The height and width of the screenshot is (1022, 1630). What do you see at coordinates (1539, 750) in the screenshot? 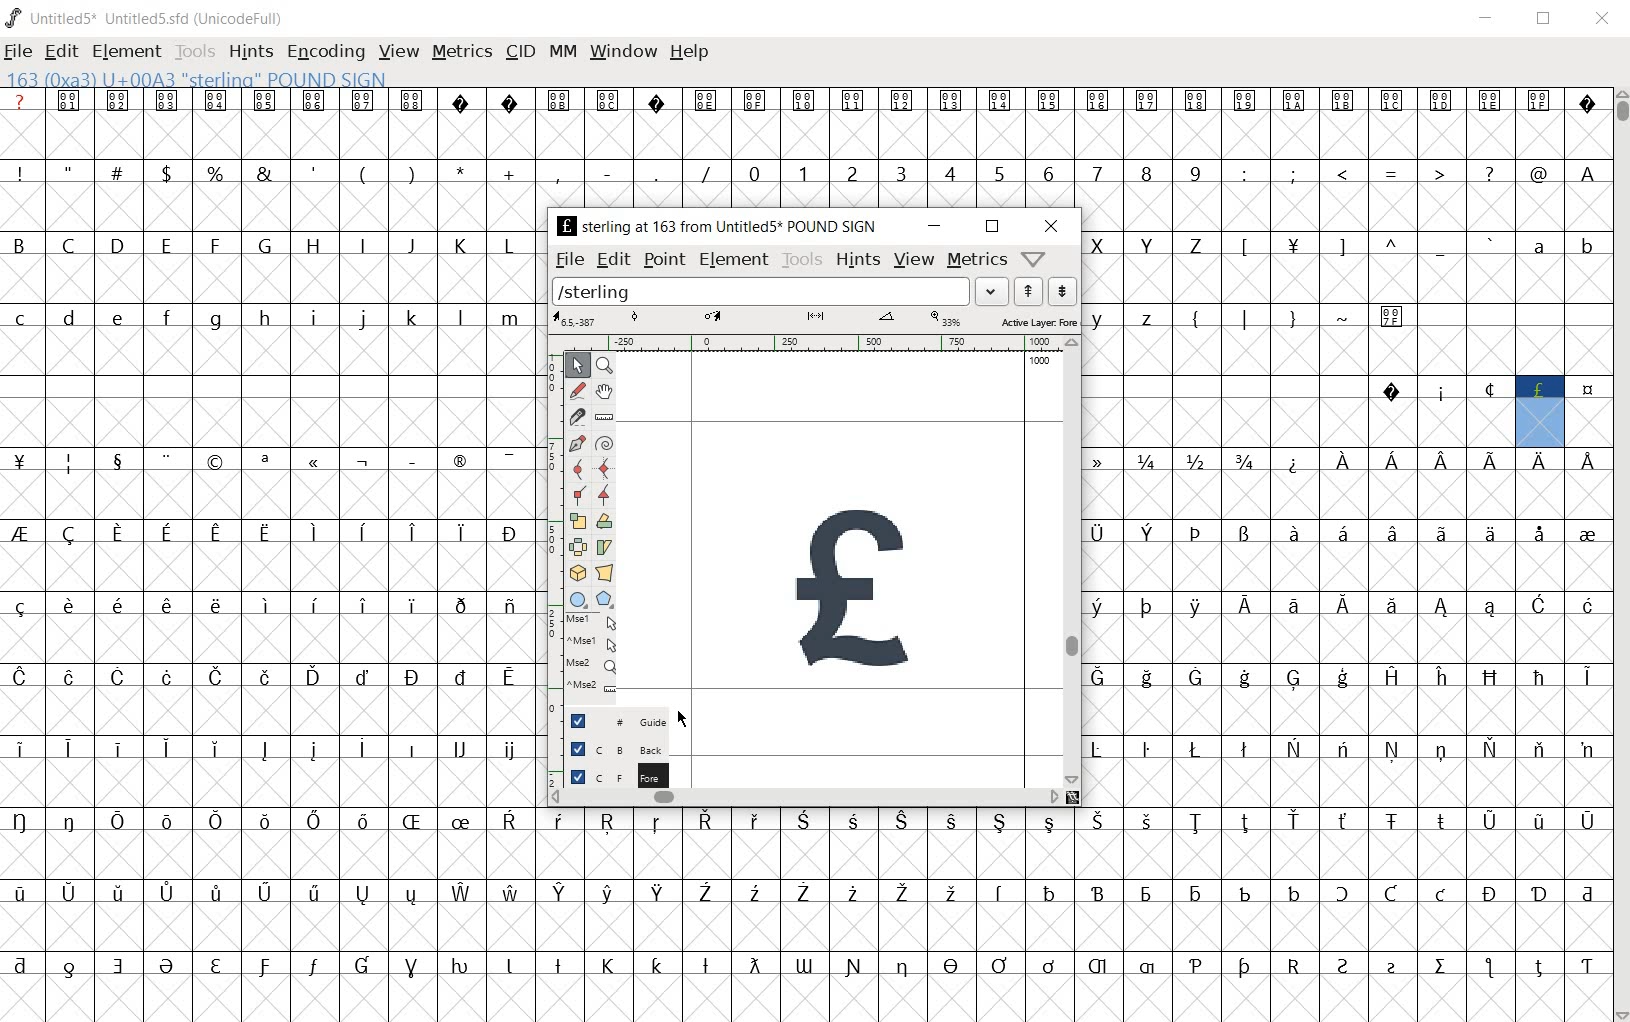
I see `Symbol` at bounding box center [1539, 750].